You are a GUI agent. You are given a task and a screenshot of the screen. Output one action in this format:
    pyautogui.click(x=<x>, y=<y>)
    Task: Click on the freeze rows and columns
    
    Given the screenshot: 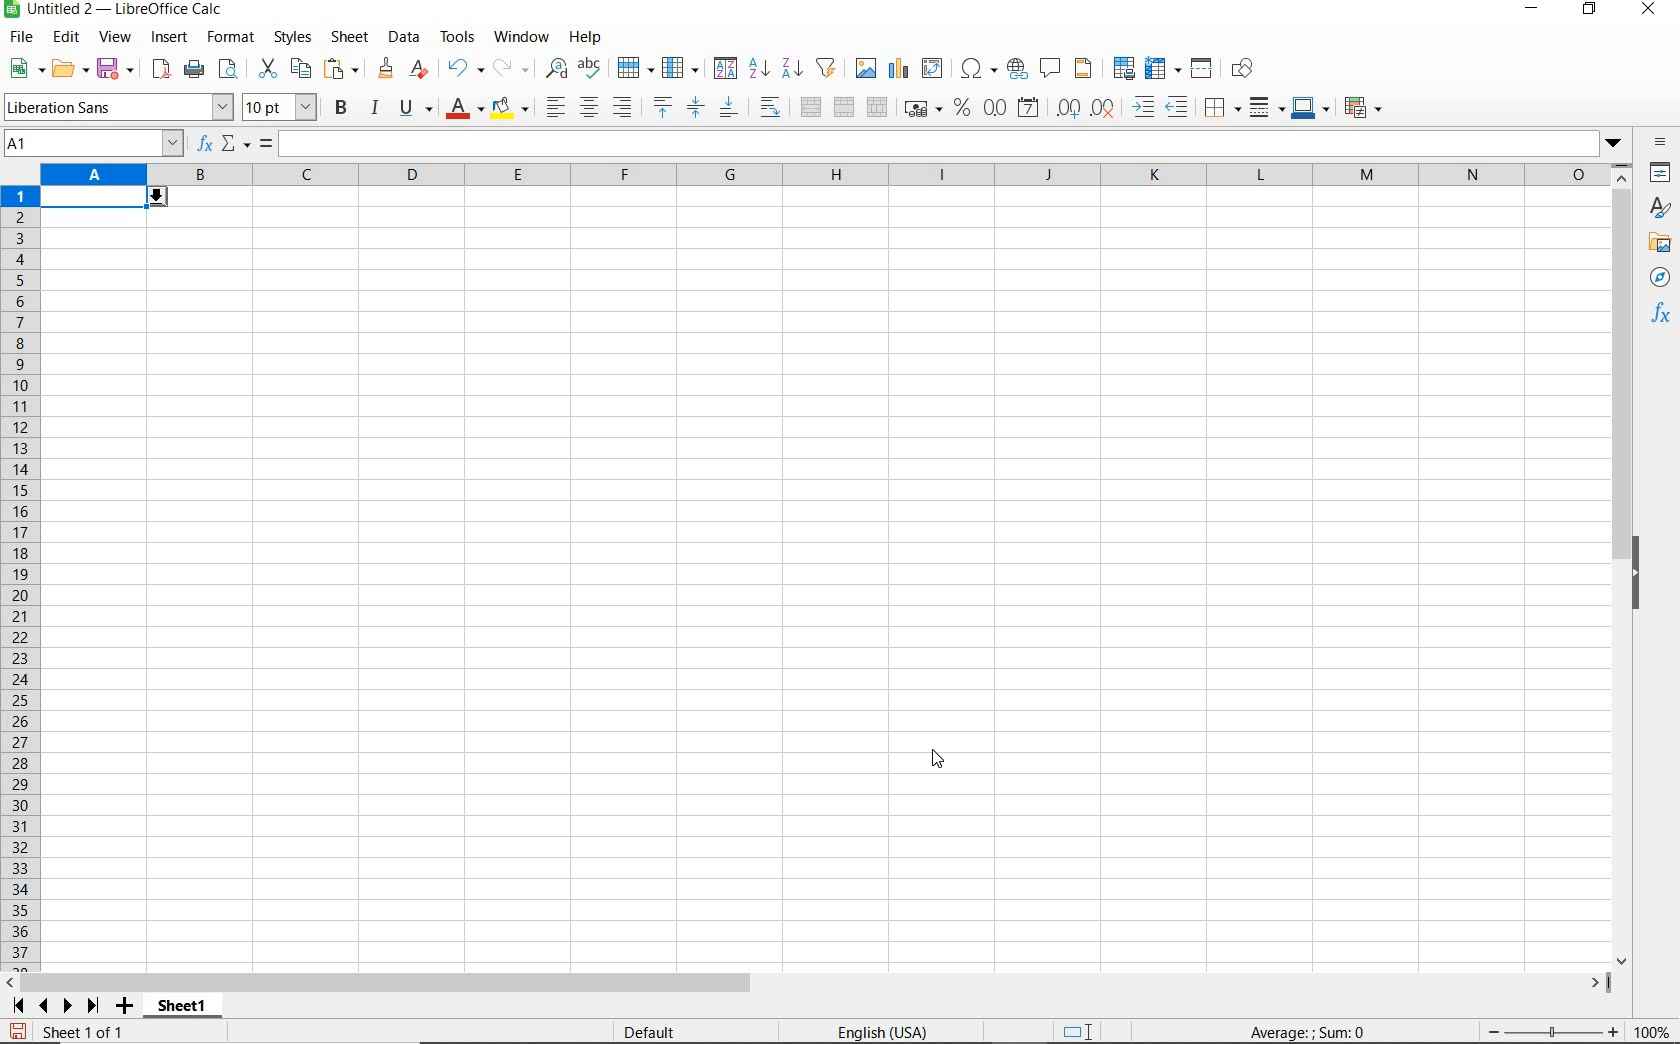 What is the action you would take?
    pyautogui.click(x=1164, y=69)
    